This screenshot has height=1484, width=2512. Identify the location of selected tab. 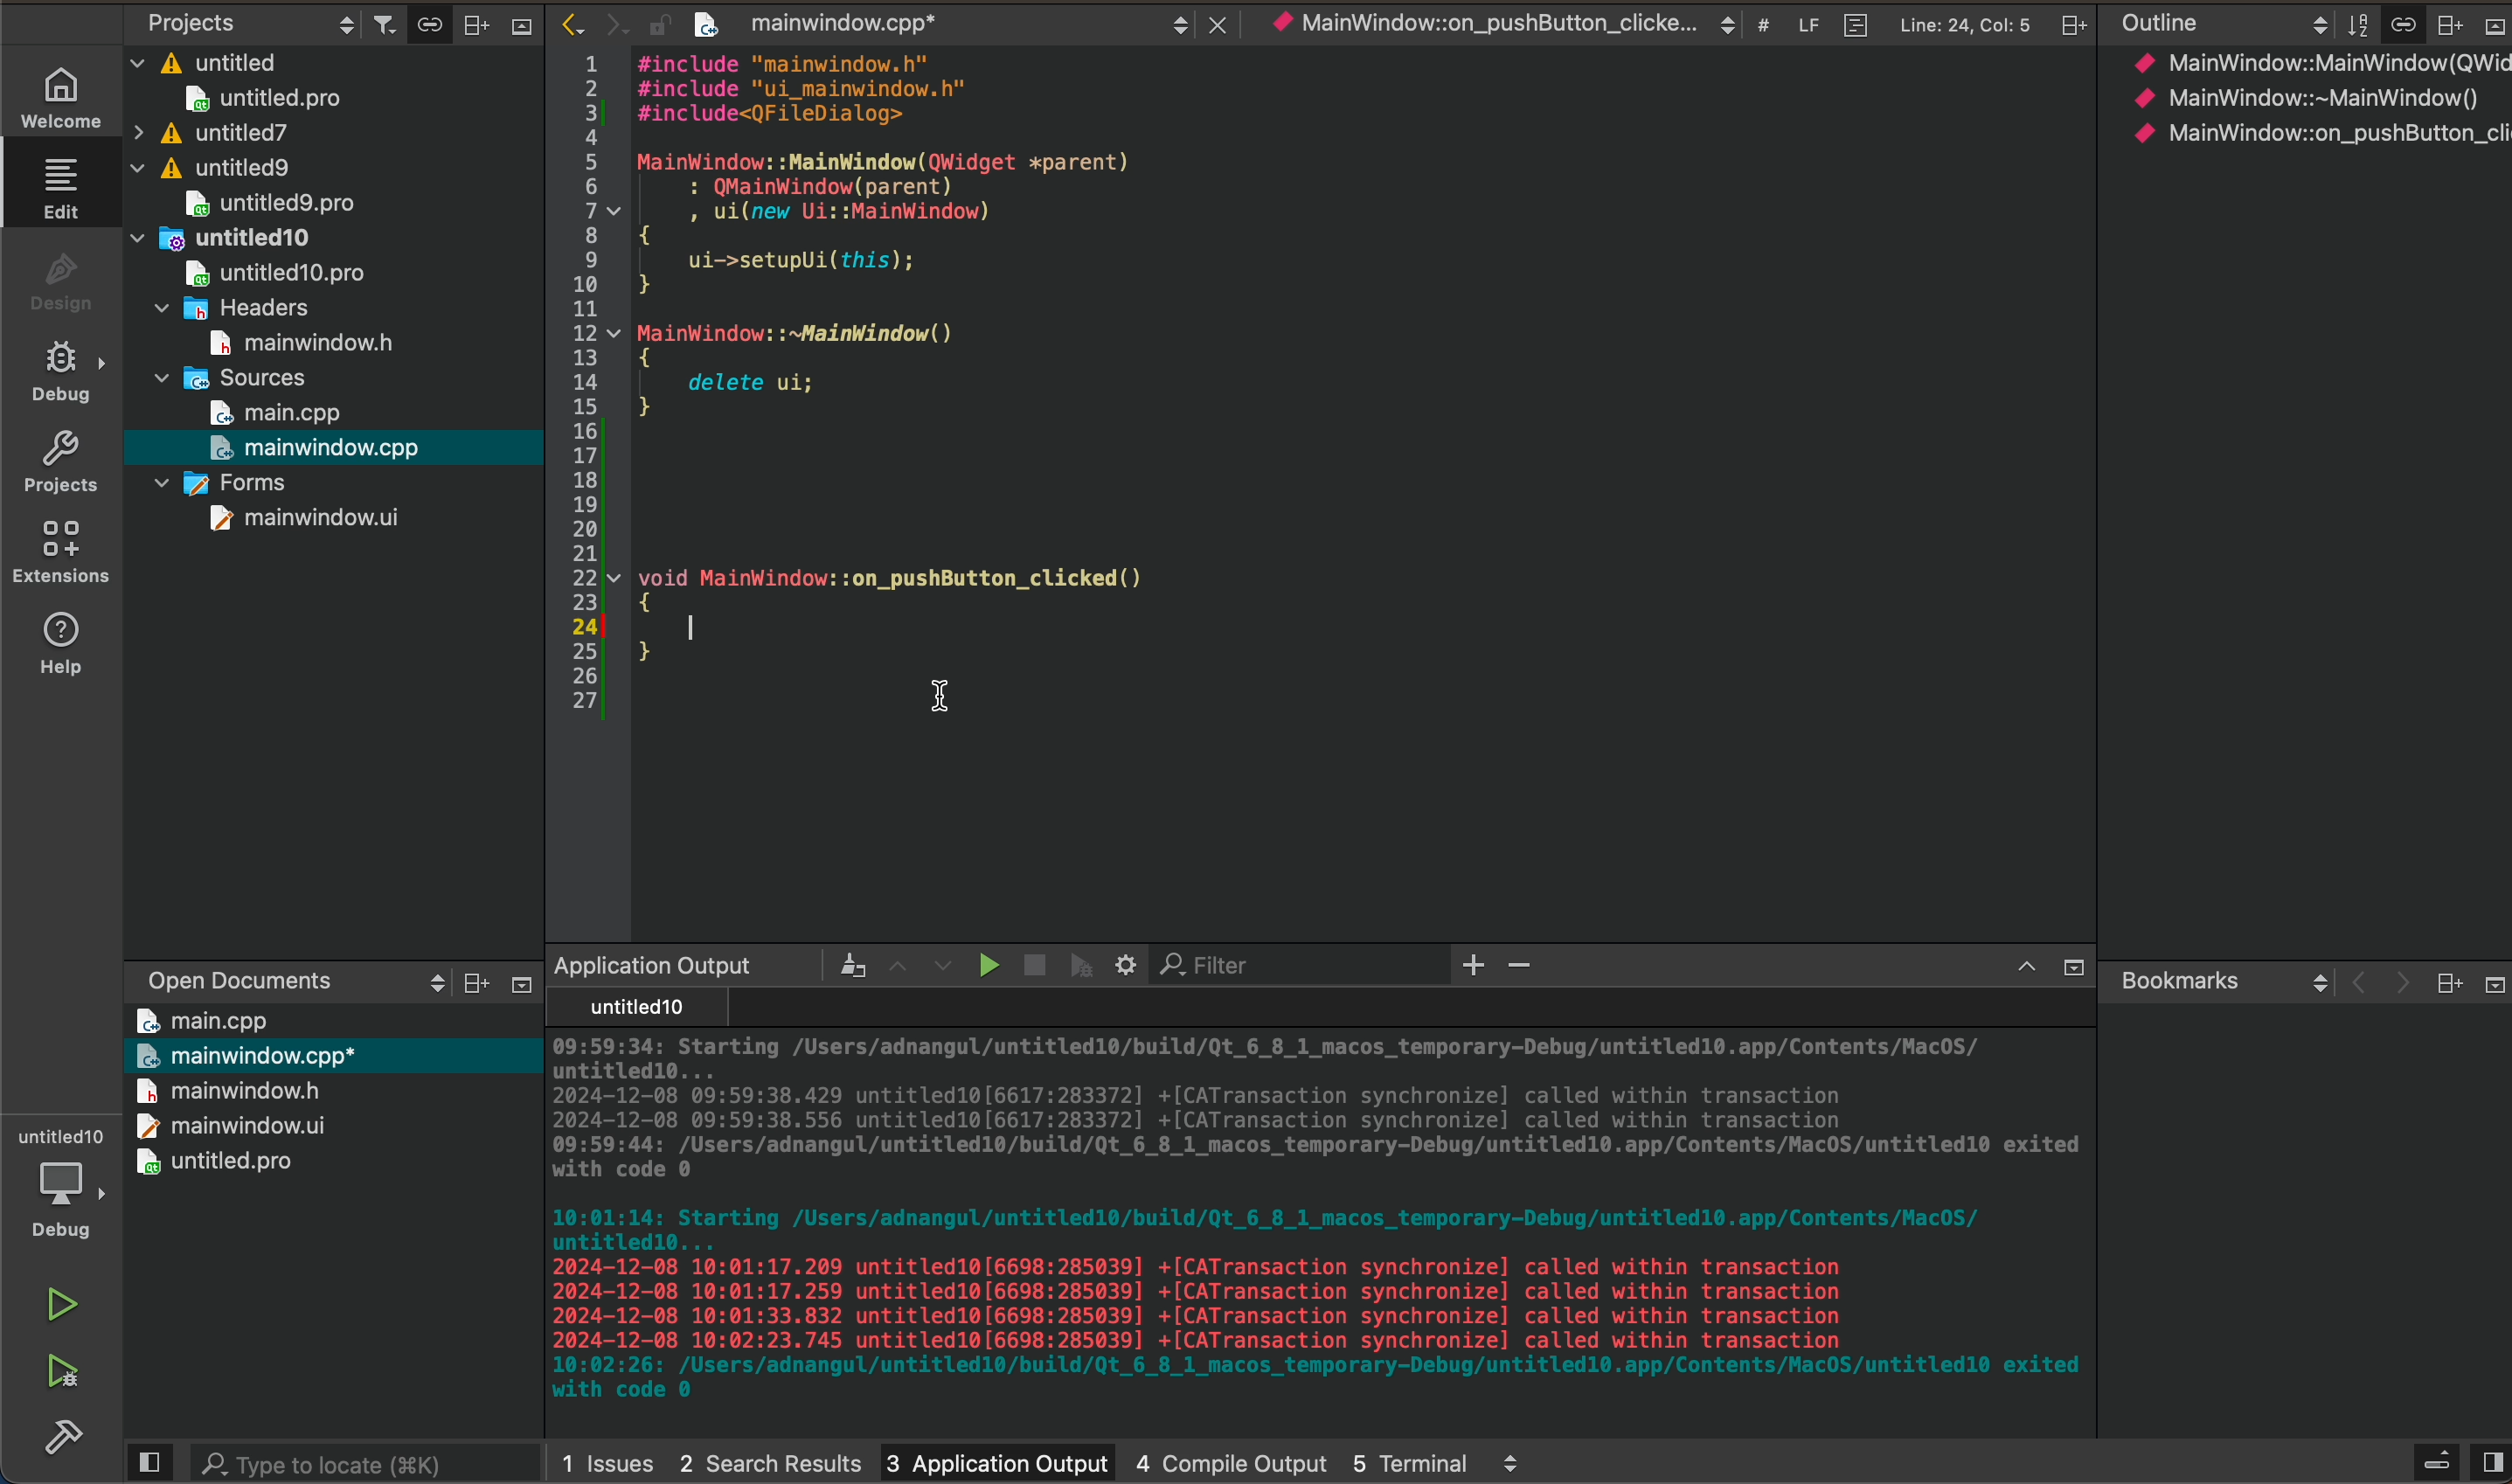
(71, 186).